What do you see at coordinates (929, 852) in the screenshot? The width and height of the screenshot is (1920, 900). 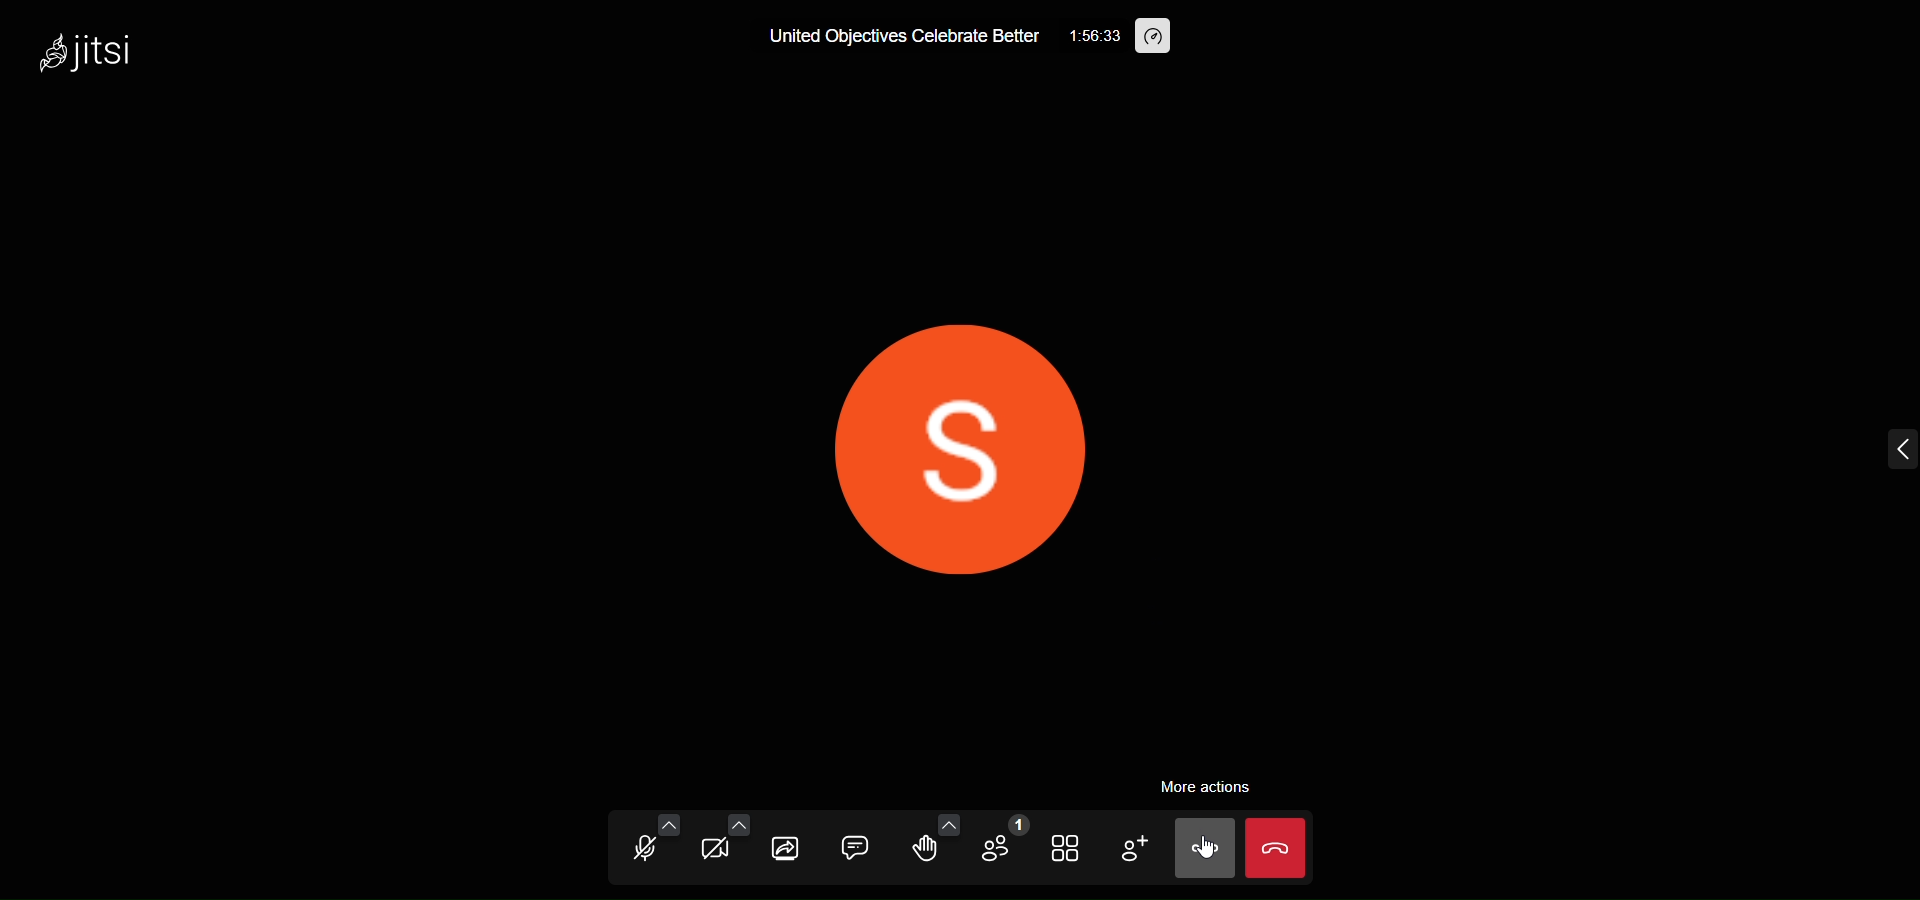 I see `raise hand` at bounding box center [929, 852].